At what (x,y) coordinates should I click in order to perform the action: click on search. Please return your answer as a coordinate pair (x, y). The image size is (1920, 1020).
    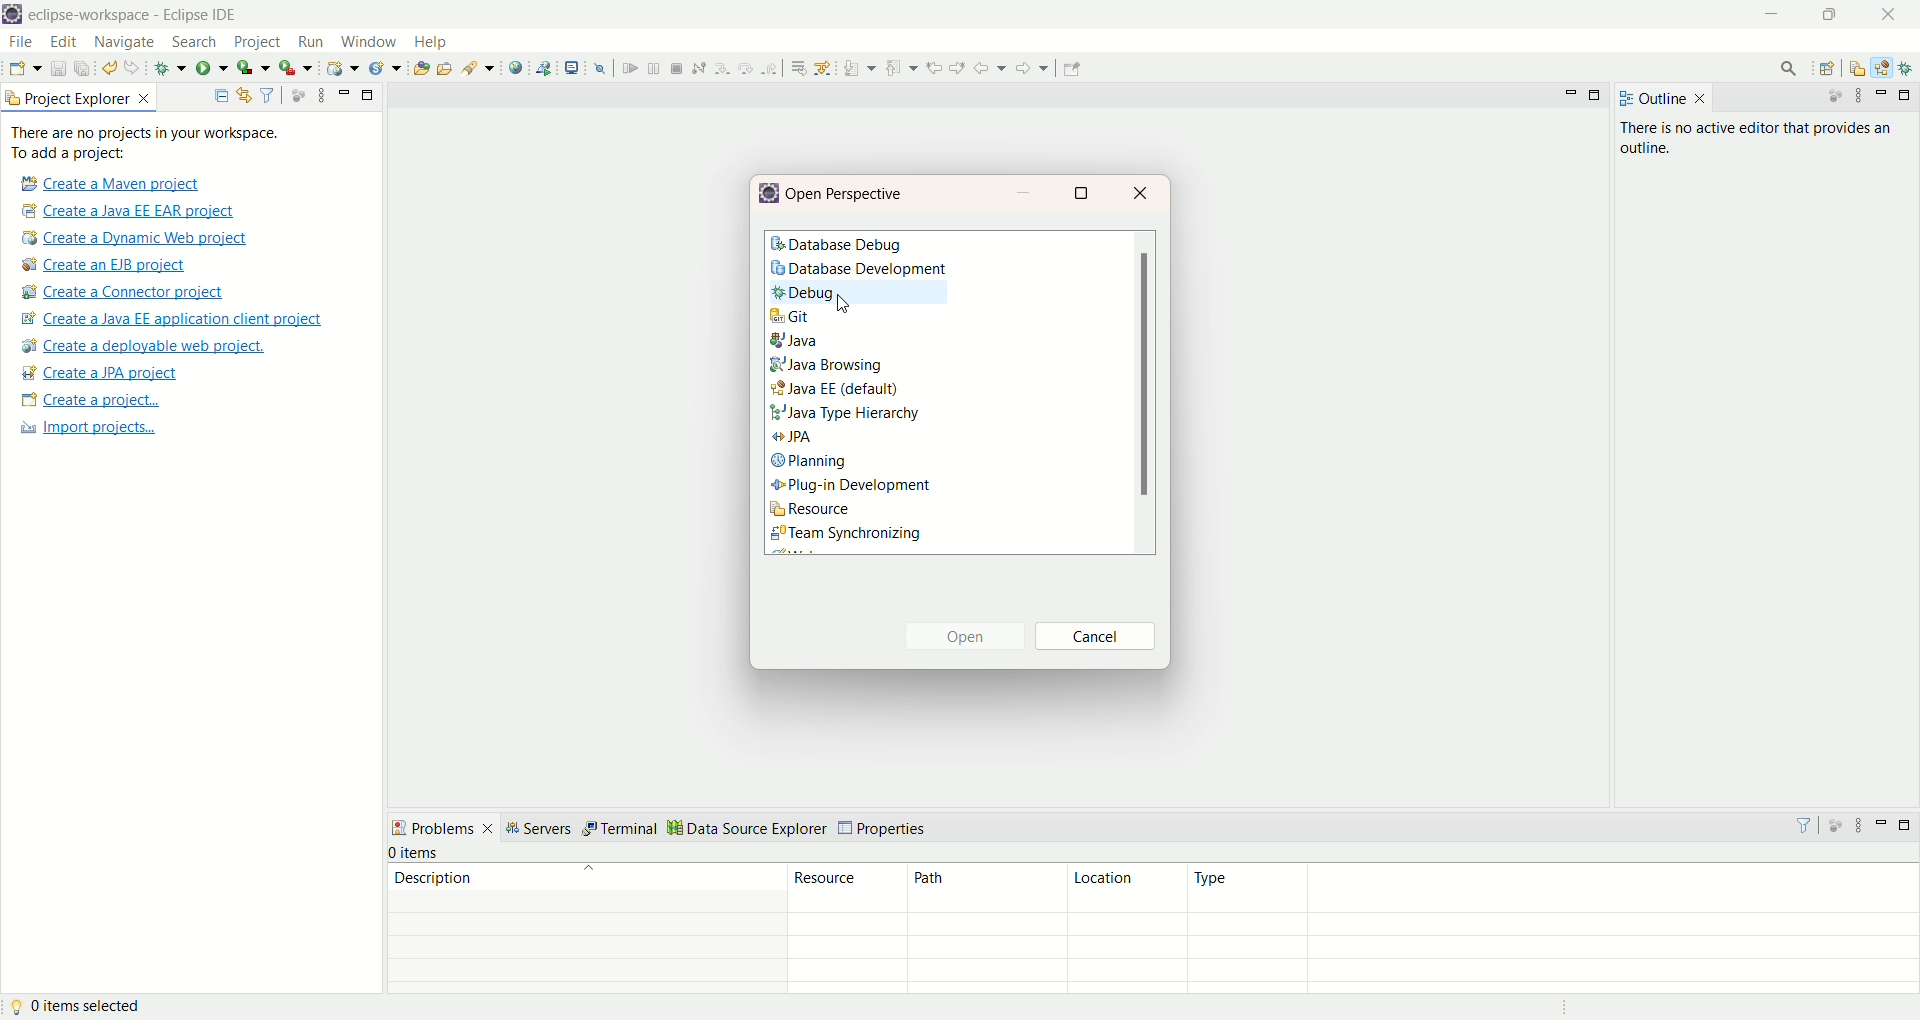
    Looking at the image, I should click on (477, 68).